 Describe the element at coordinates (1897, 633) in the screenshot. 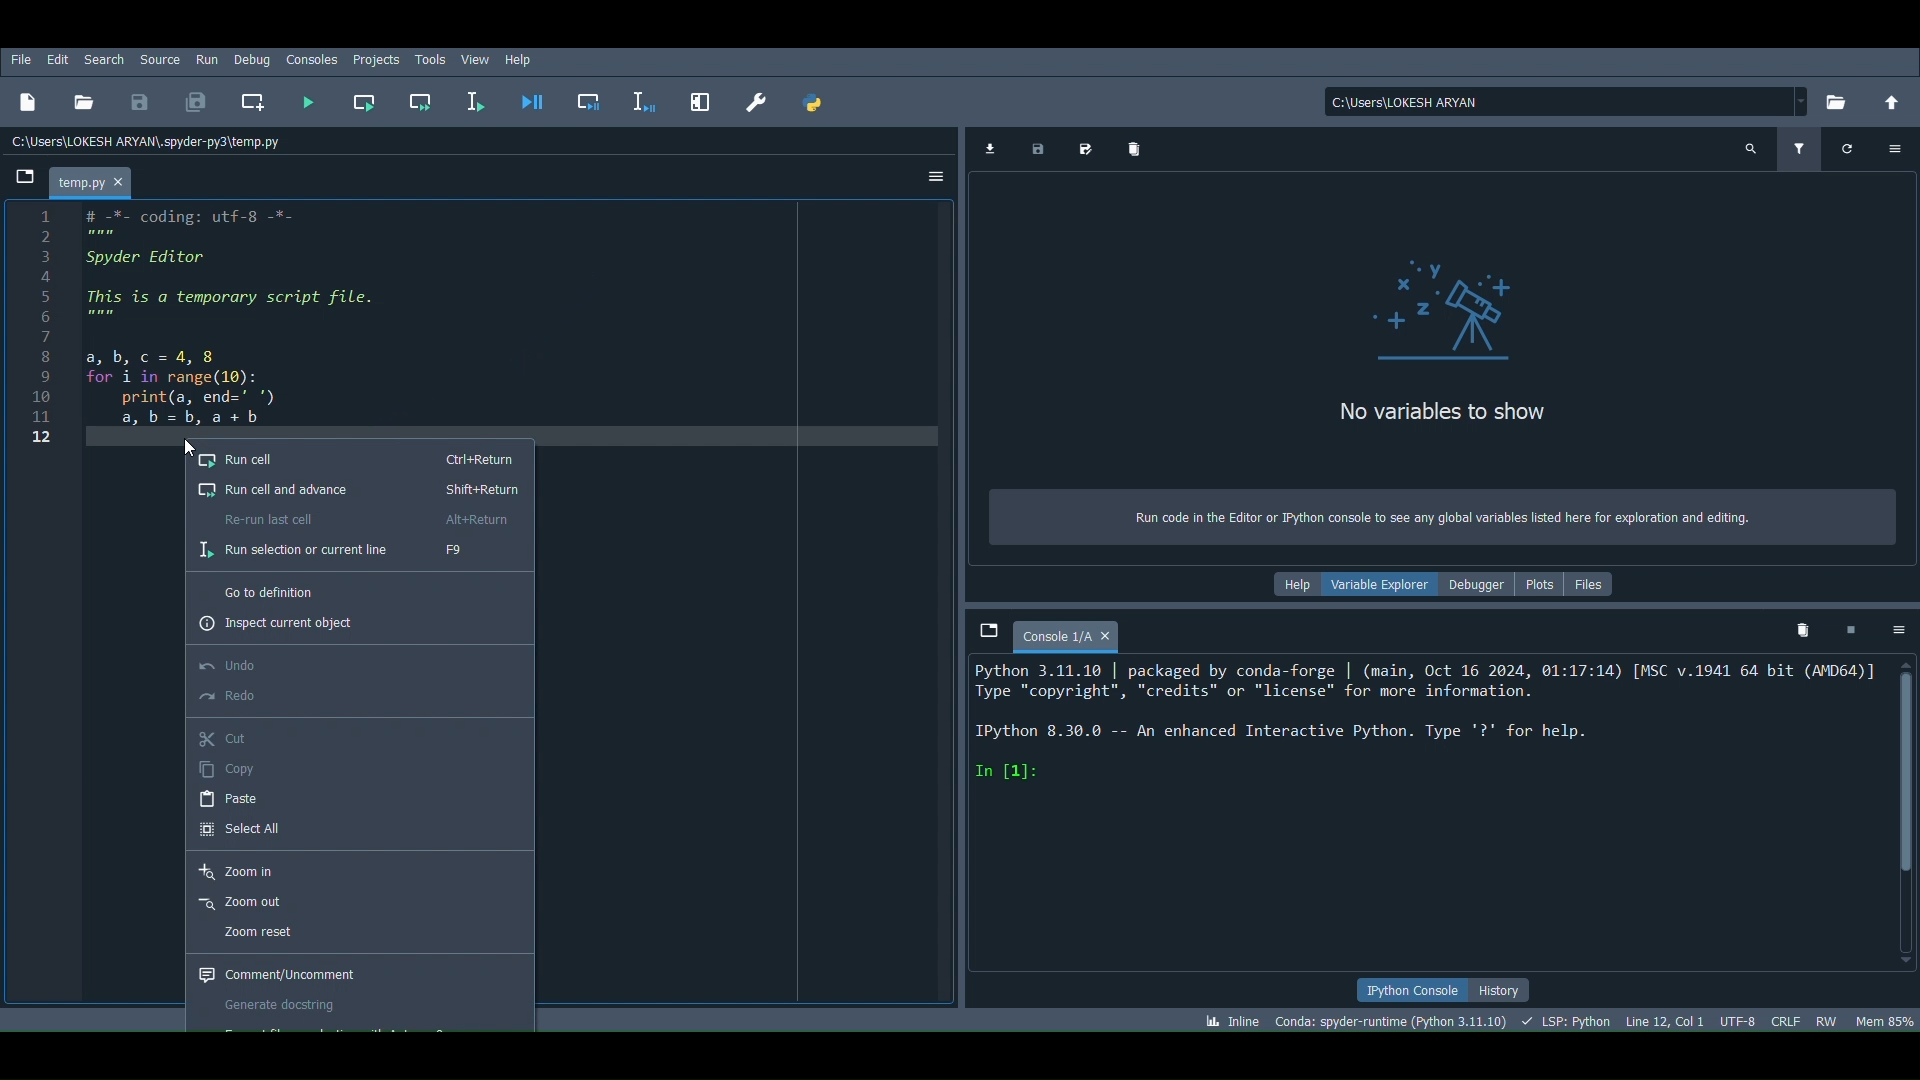

I see `Options` at that location.